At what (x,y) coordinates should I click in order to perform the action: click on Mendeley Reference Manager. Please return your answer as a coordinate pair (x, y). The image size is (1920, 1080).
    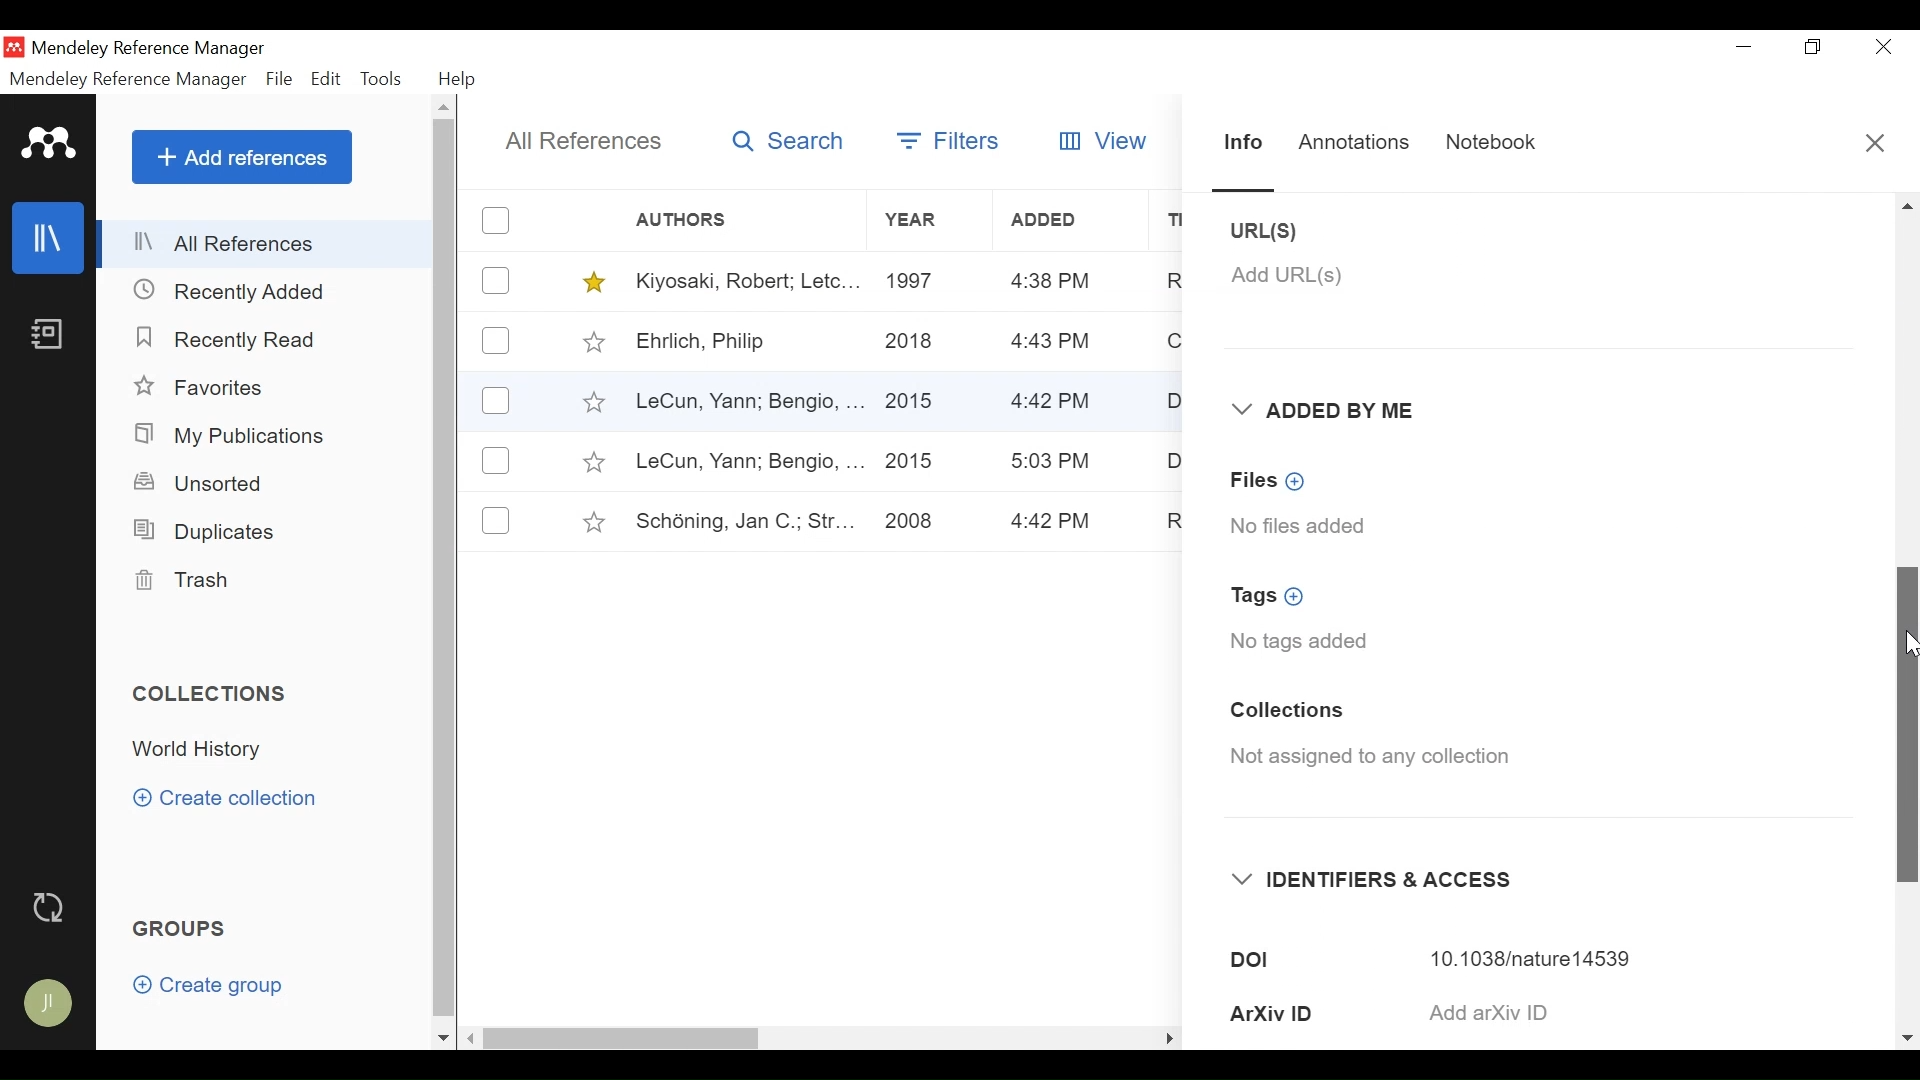
    Looking at the image, I should click on (127, 79).